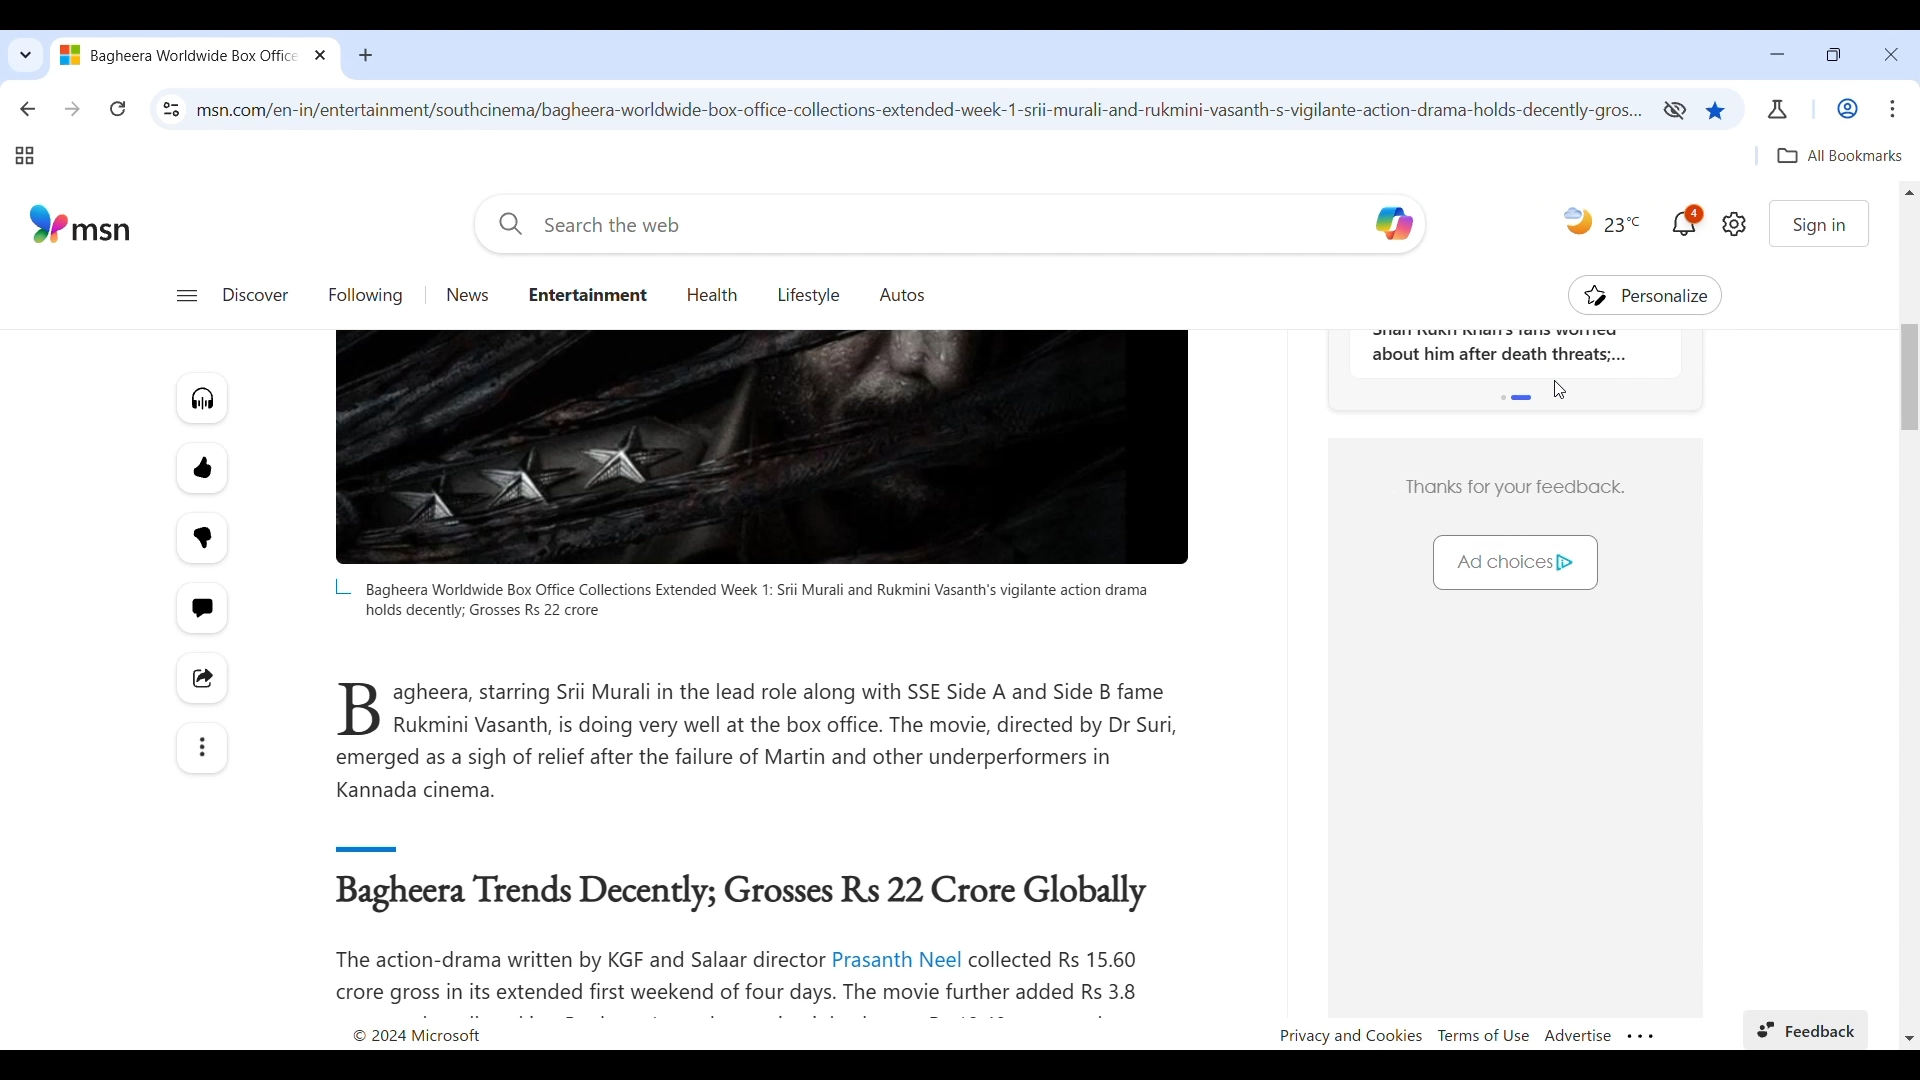  Describe the element at coordinates (201, 748) in the screenshot. I see `See more` at that location.